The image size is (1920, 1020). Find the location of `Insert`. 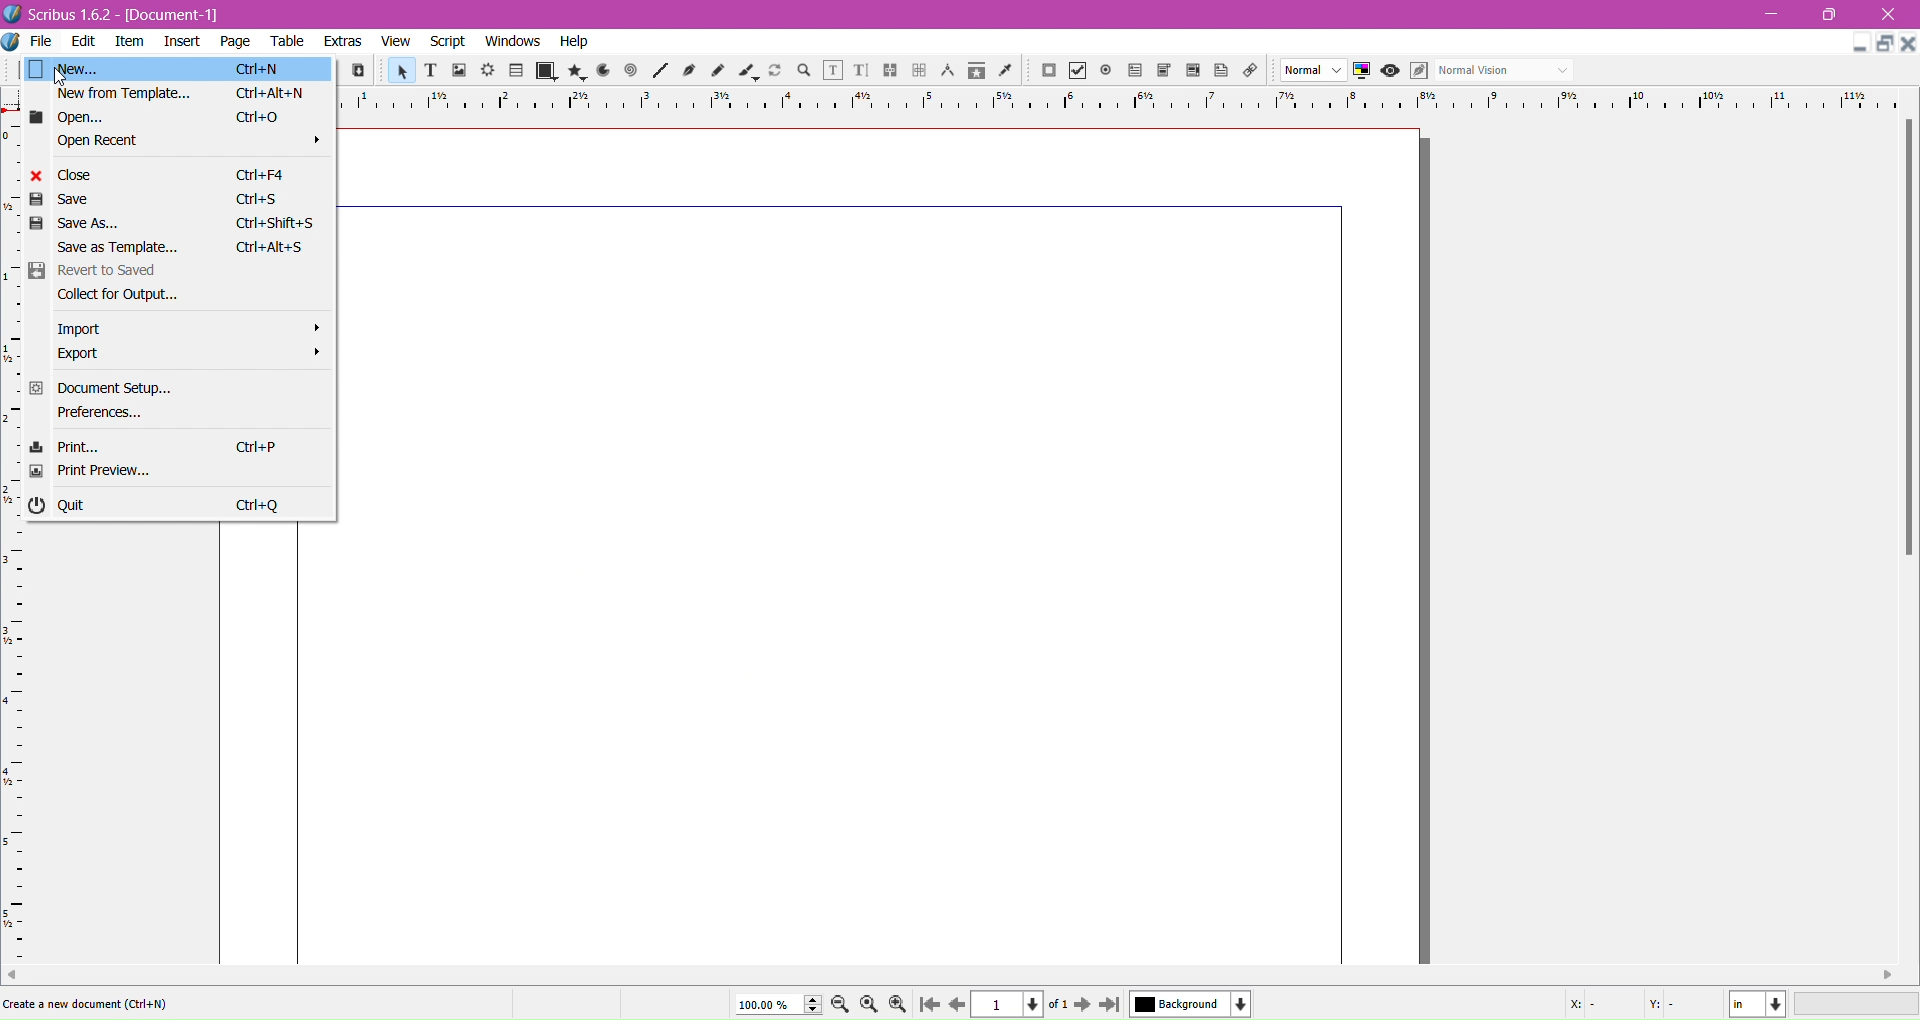

Insert is located at coordinates (182, 44).